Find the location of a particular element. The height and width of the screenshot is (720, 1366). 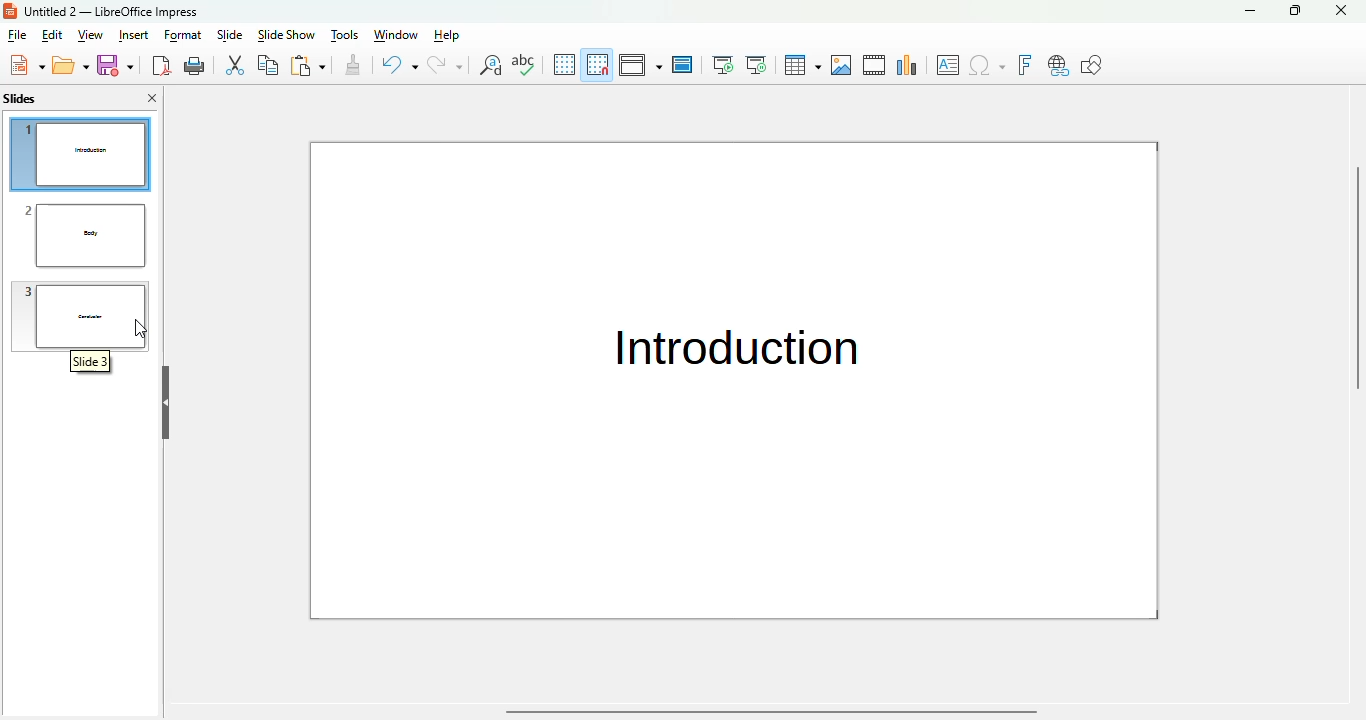

undo is located at coordinates (398, 64).